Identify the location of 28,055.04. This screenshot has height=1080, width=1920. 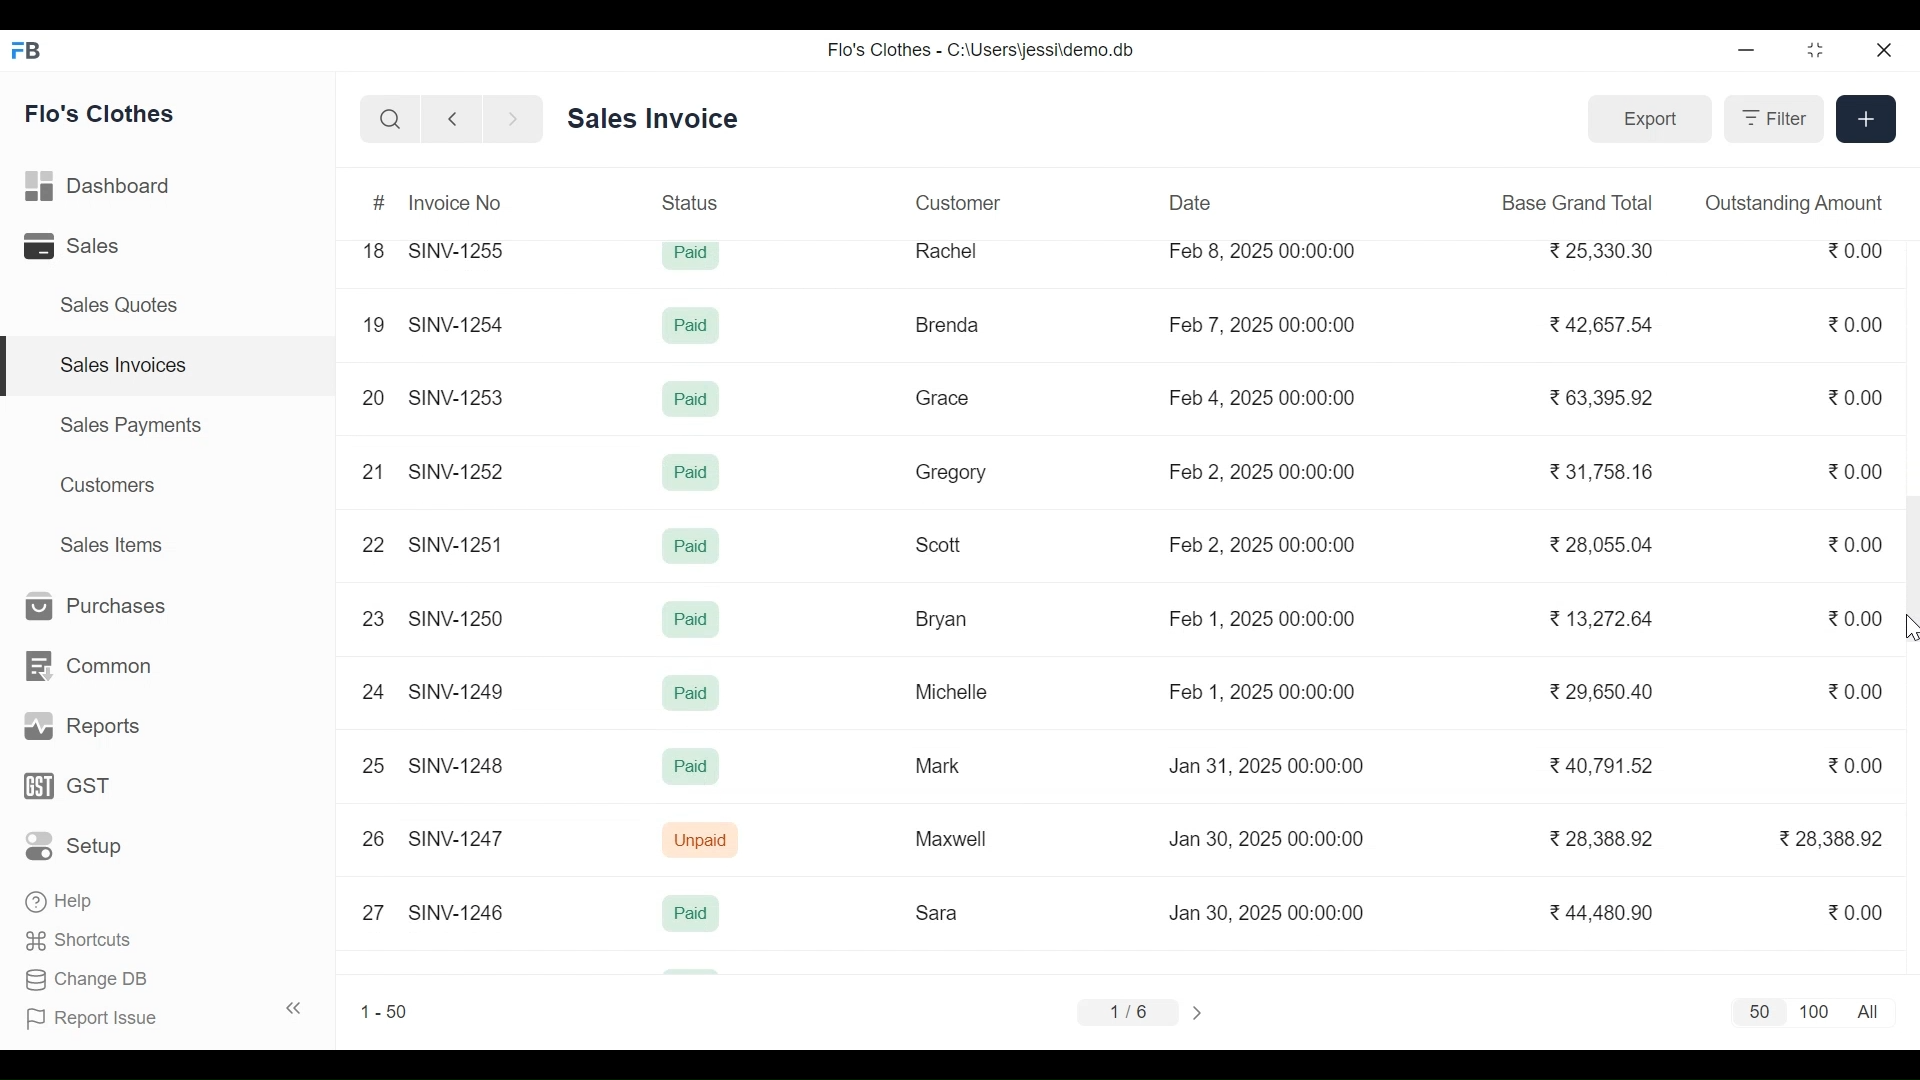
(1600, 543).